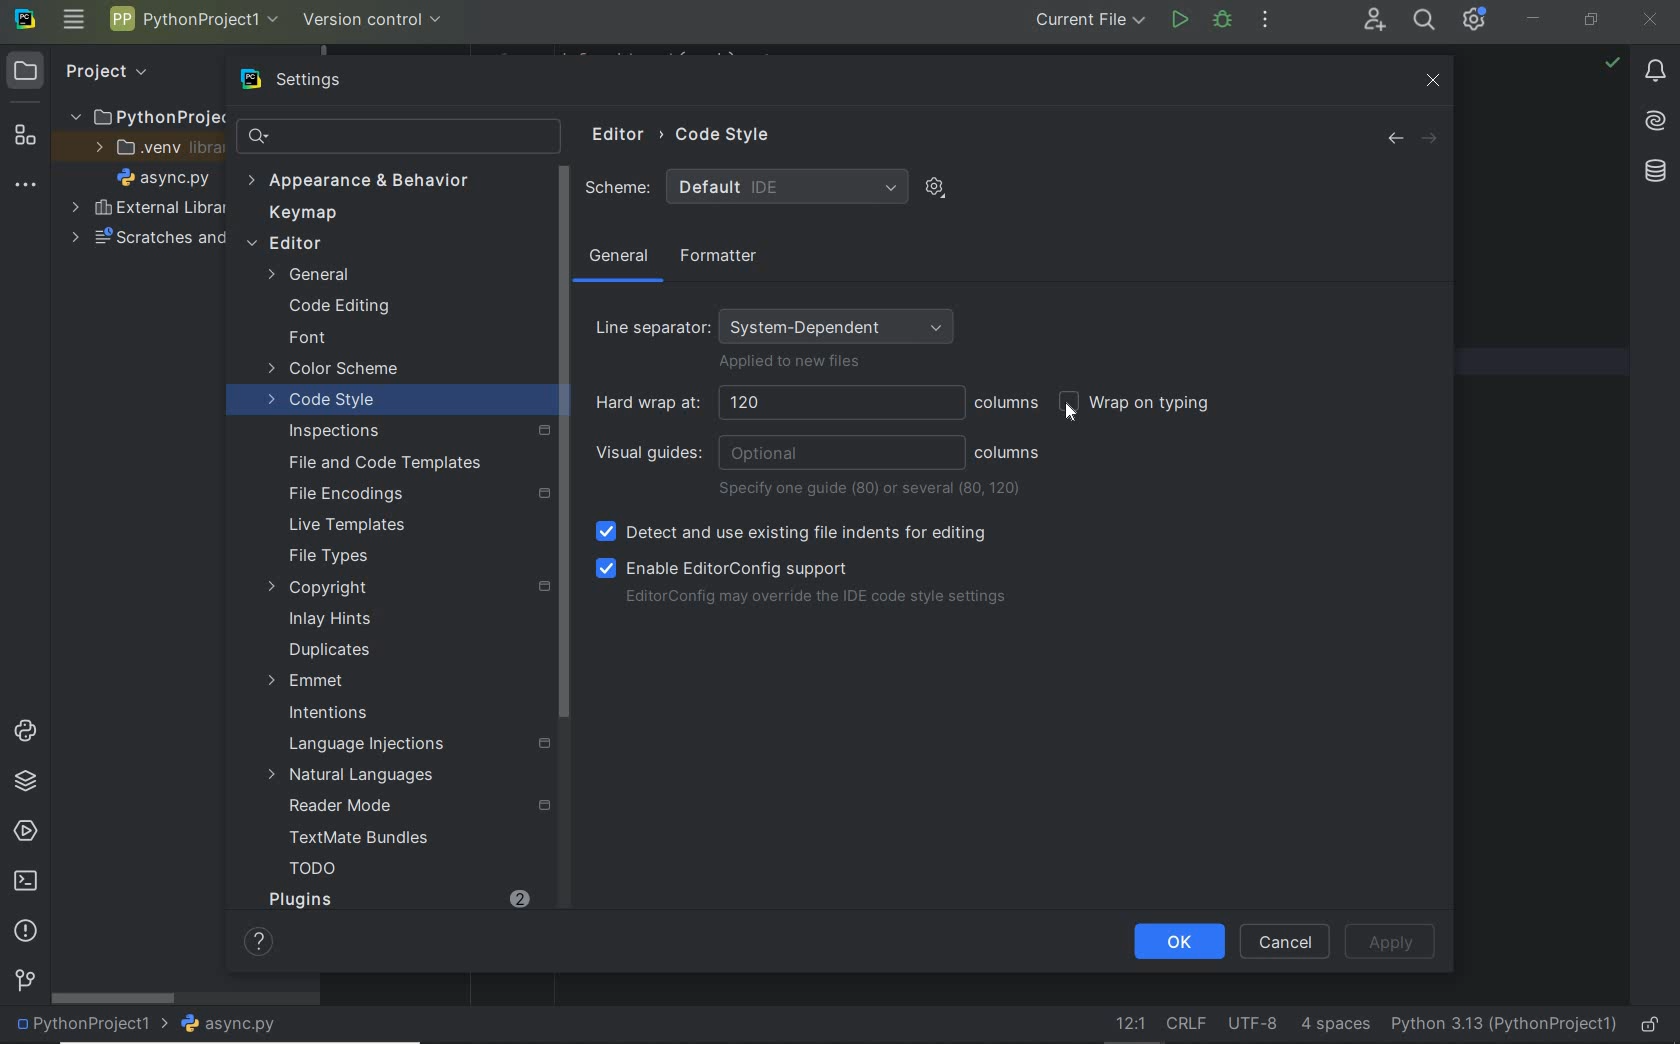 The image size is (1680, 1044). I want to click on Formatter, so click(715, 257).